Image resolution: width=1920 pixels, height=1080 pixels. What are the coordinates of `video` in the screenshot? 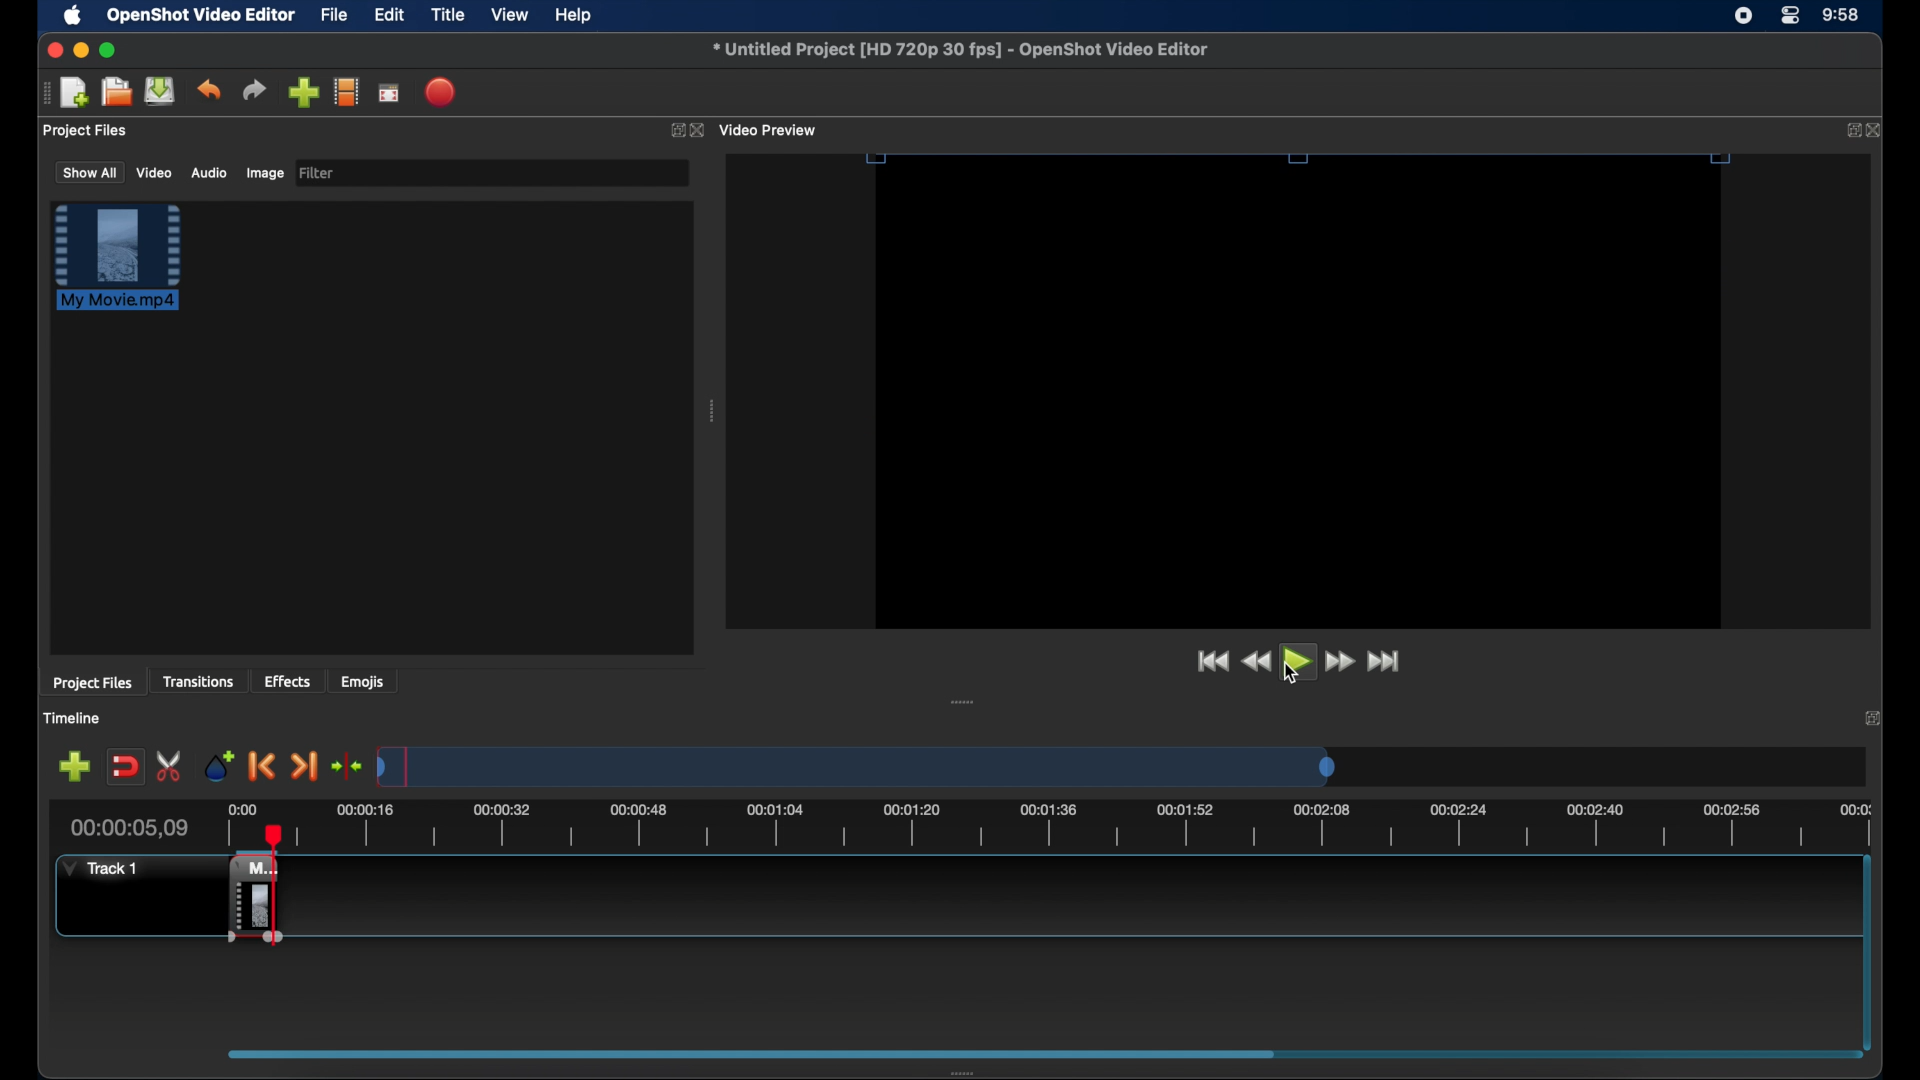 It's located at (155, 172).